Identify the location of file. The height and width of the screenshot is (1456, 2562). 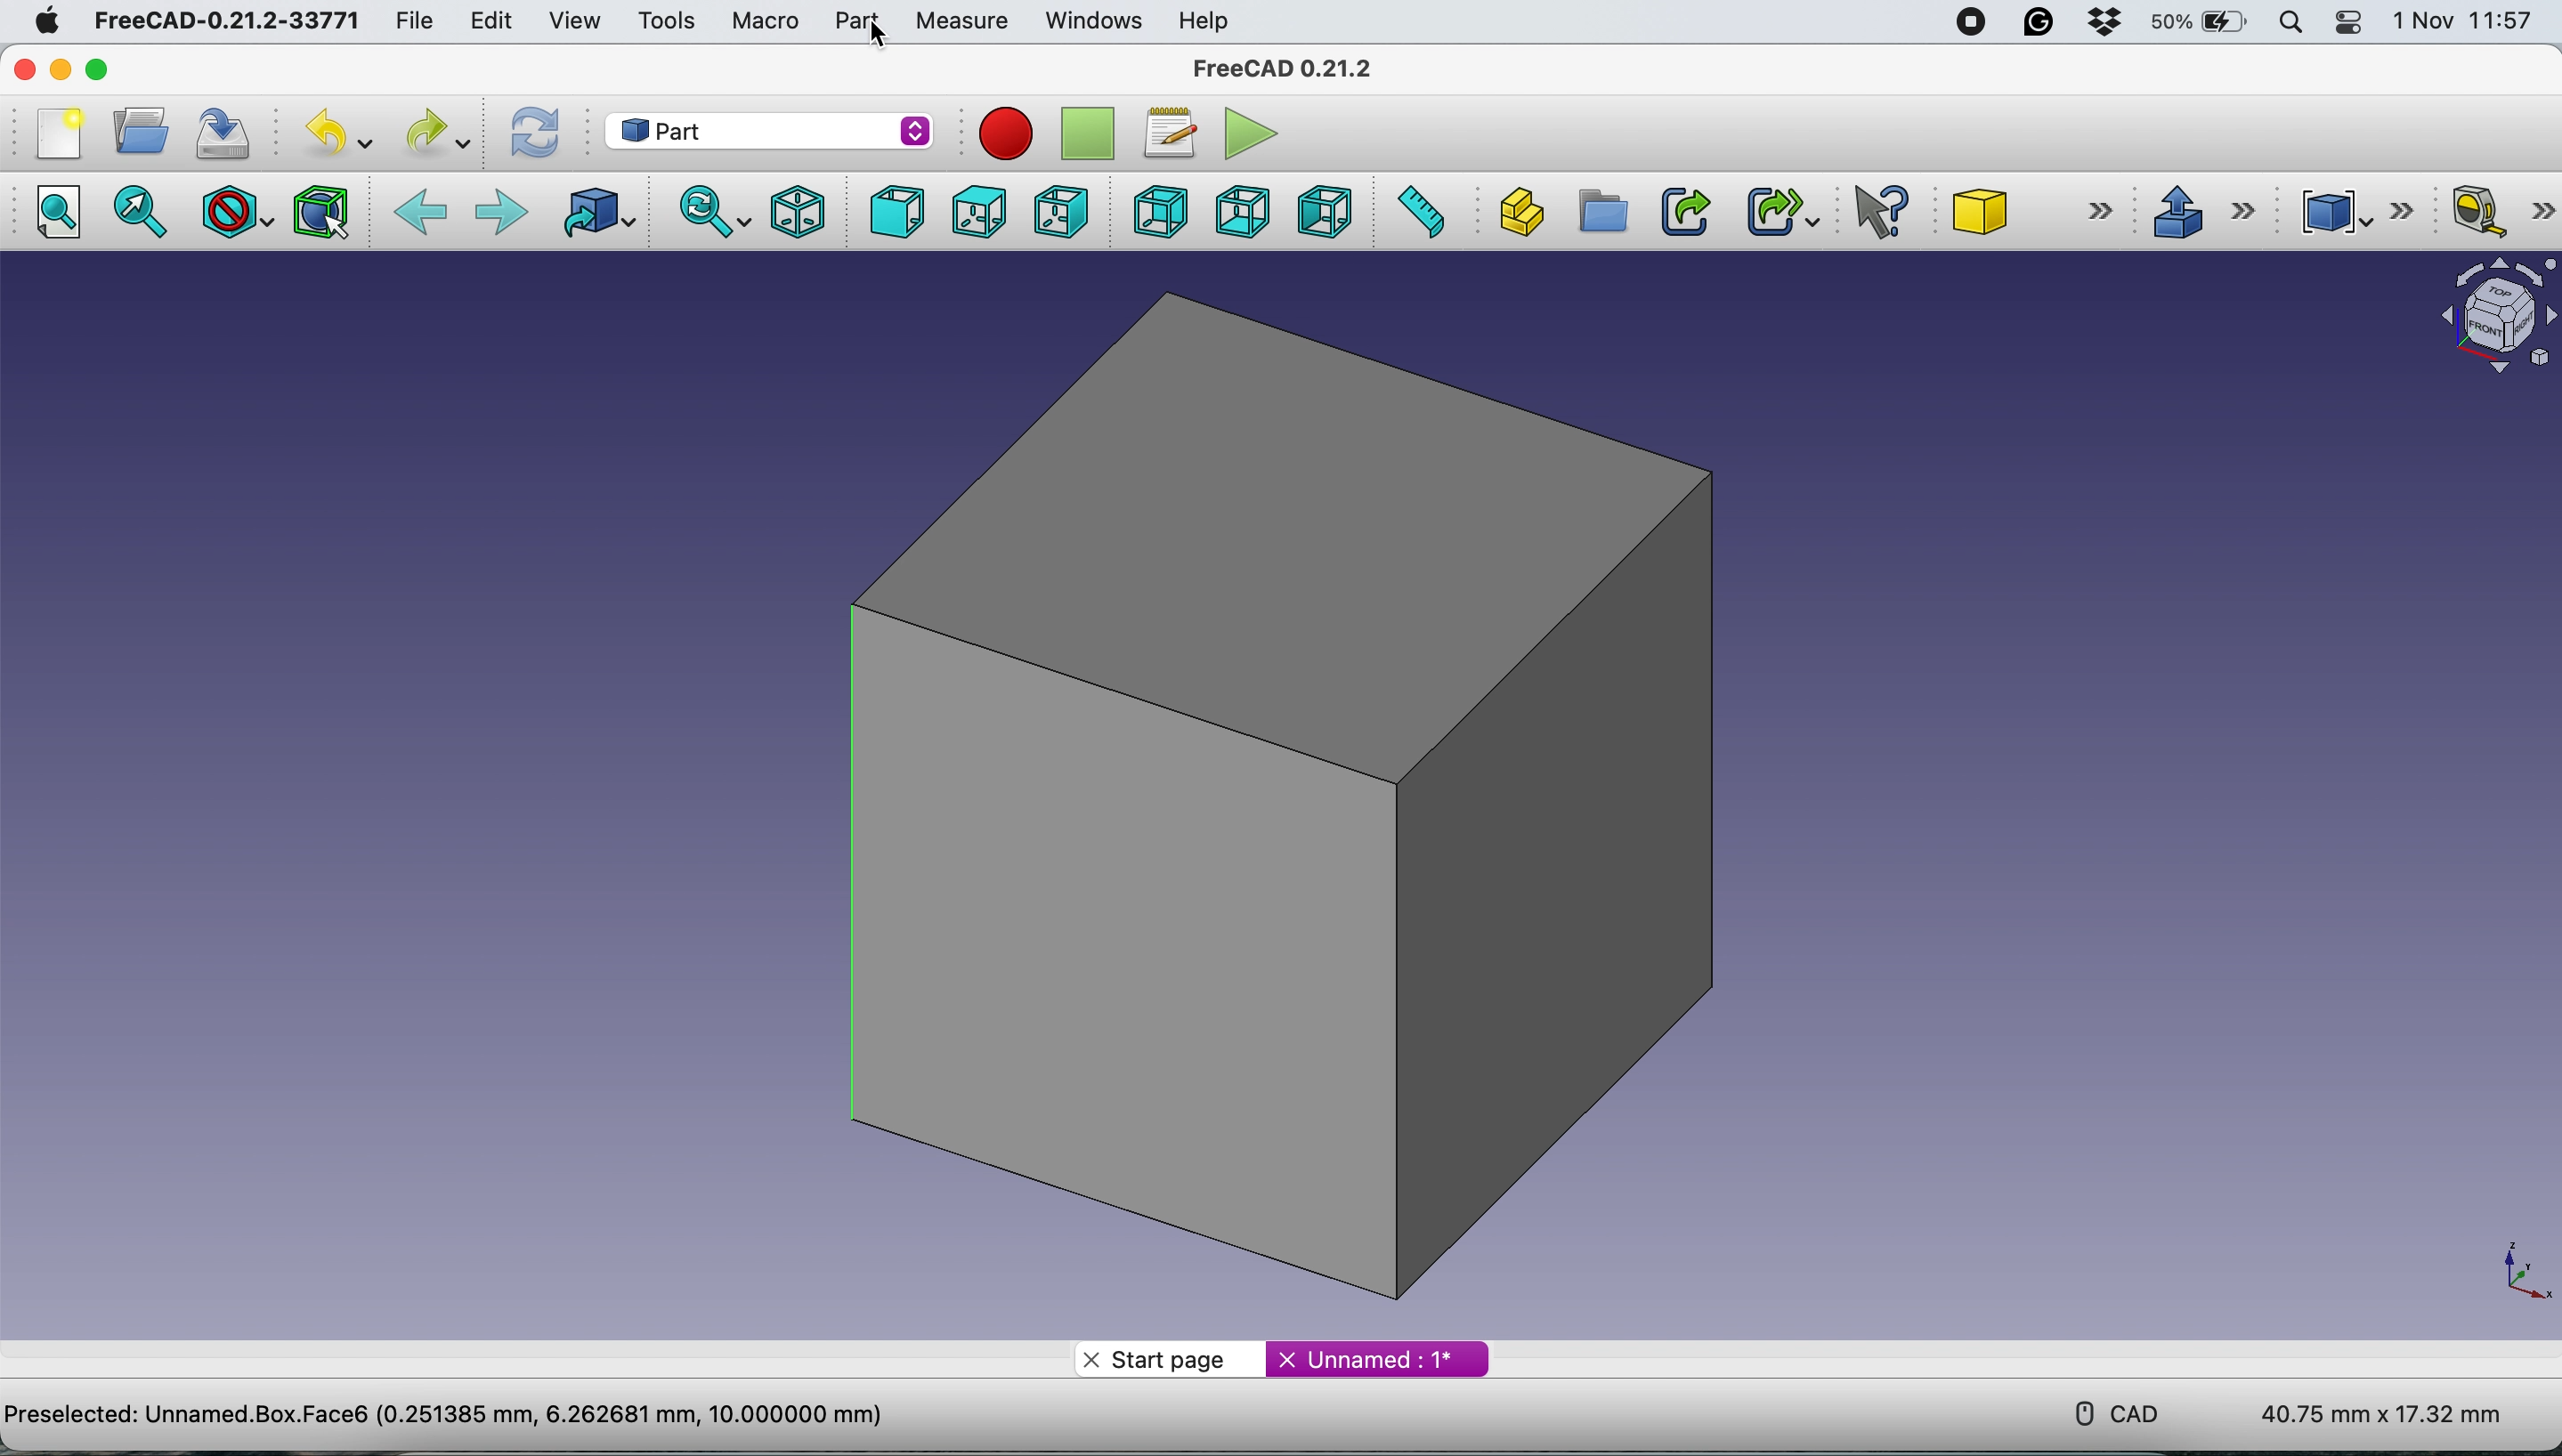
(415, 17).